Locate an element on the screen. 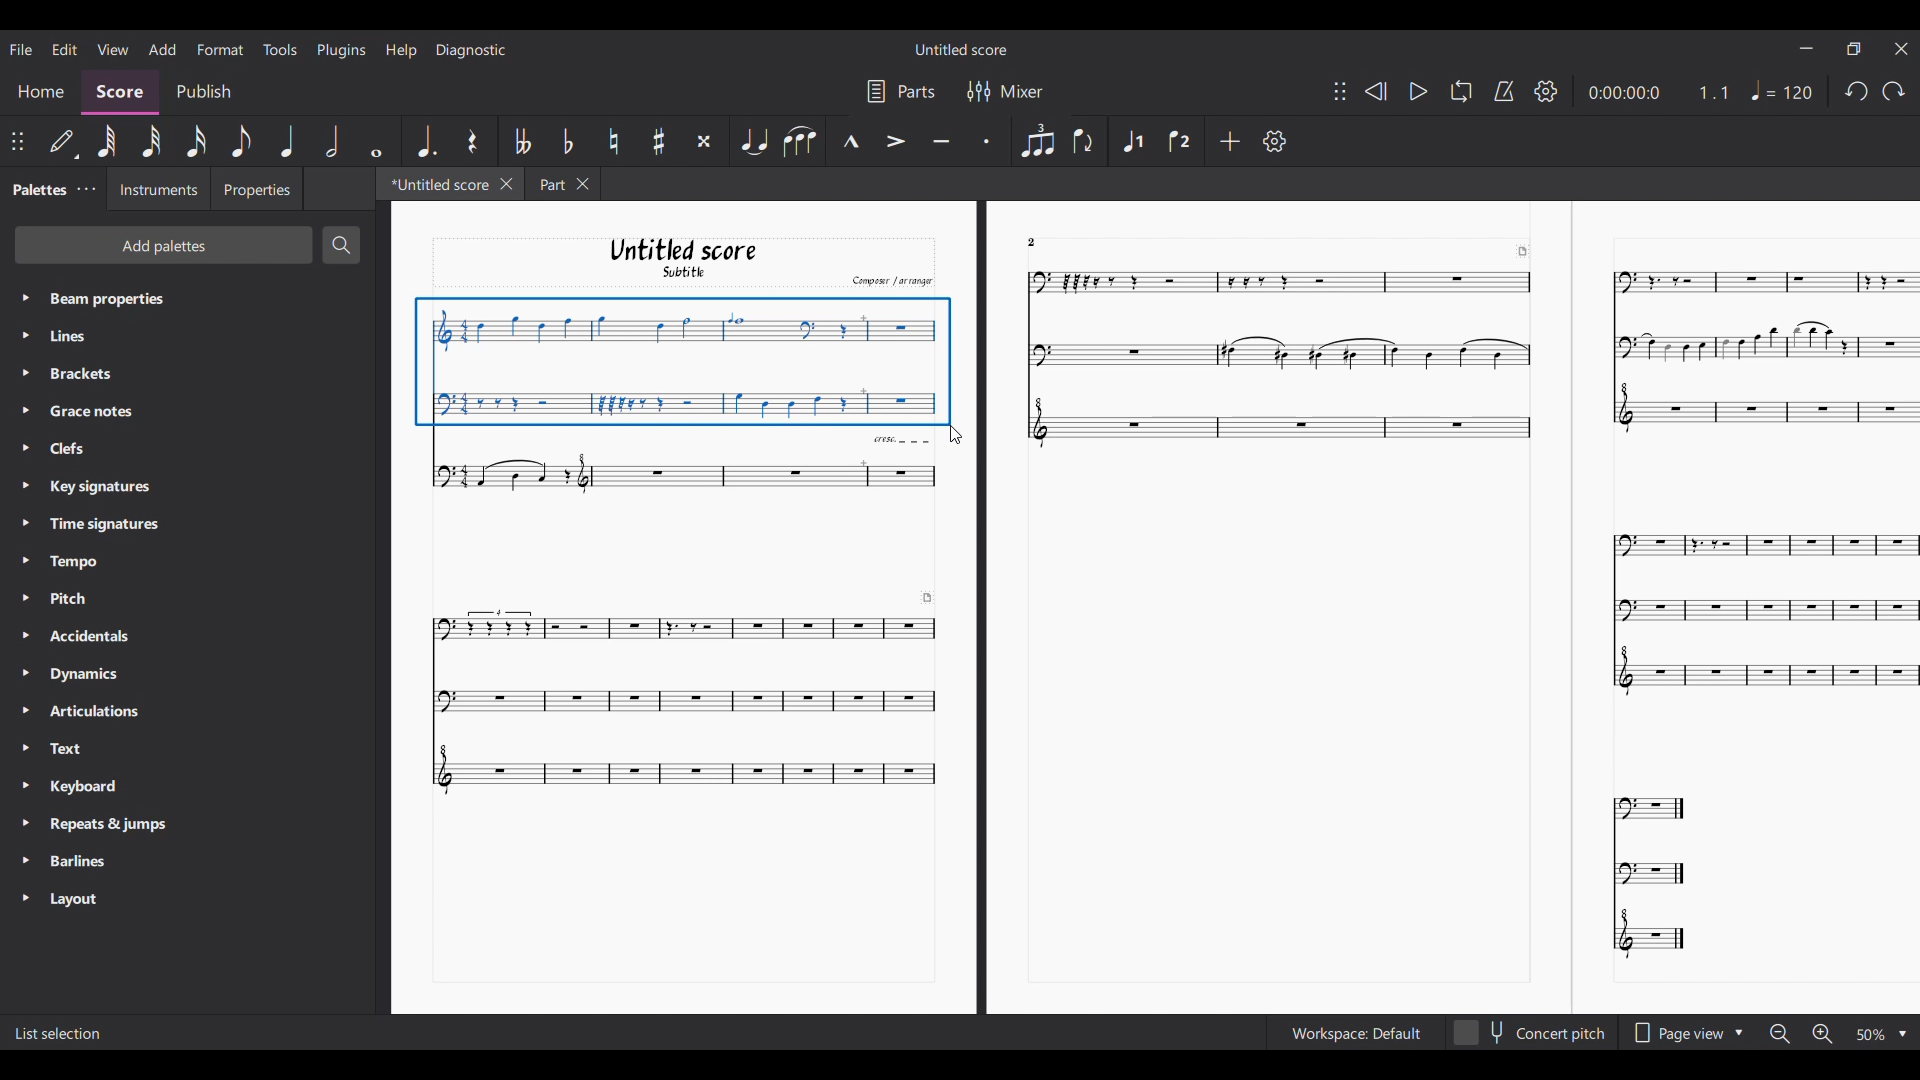   is located at coordinates (1283, 284).